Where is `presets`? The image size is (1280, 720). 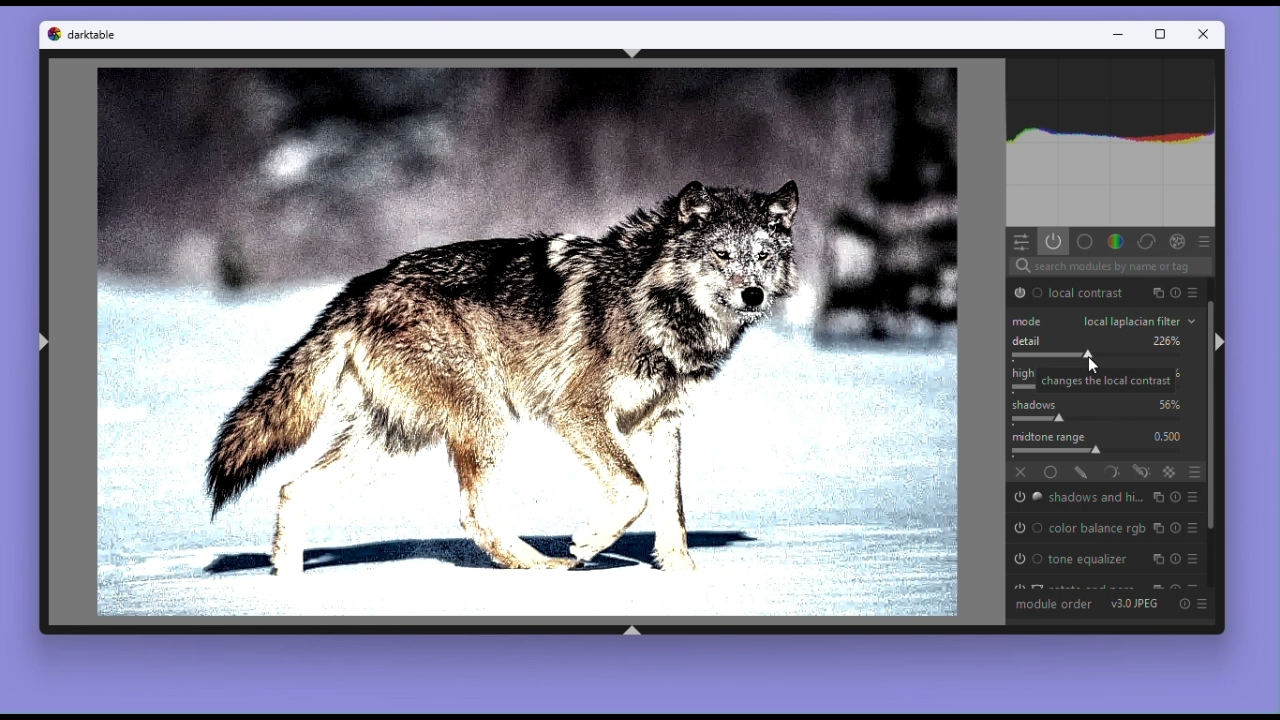
presets is located at coordinates (1197, 530).